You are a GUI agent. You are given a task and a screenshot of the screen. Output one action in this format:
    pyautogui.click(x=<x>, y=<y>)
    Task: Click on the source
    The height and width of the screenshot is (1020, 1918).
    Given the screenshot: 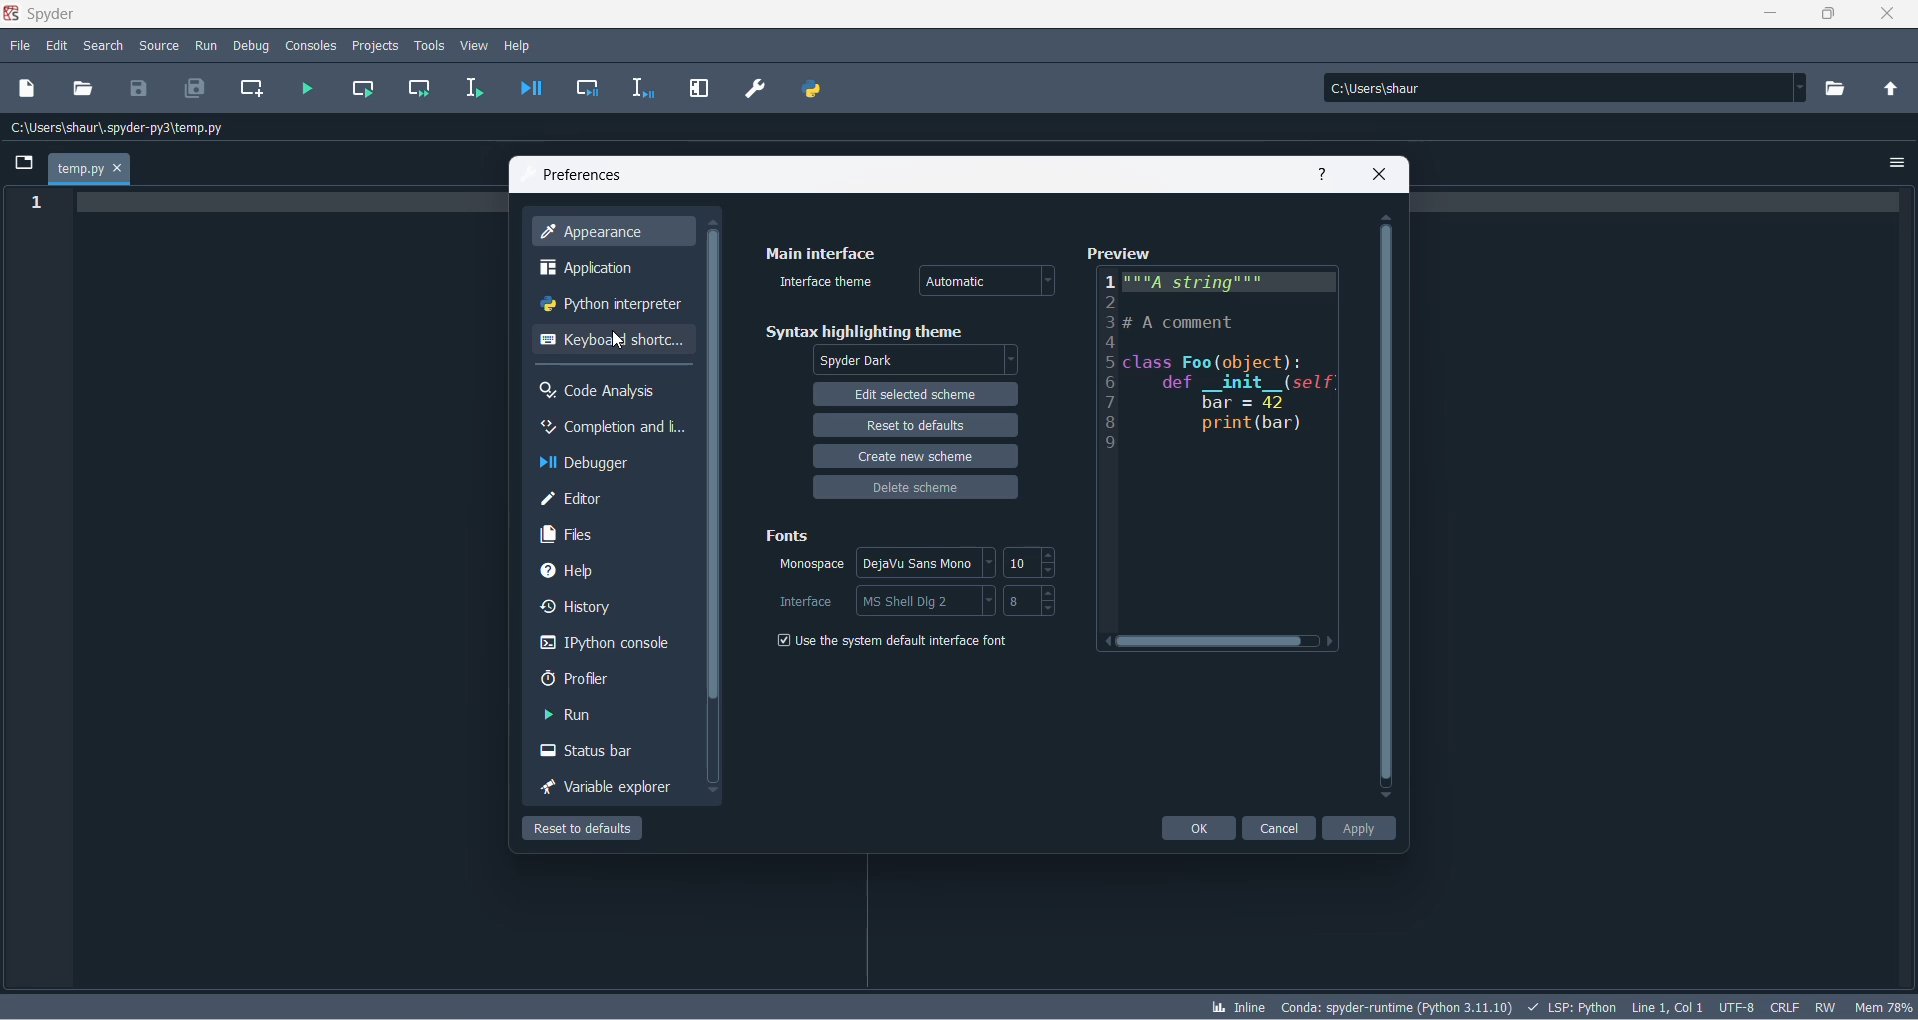 What is the action you would take?
    pyautogui.click(x=159, y=48)
    